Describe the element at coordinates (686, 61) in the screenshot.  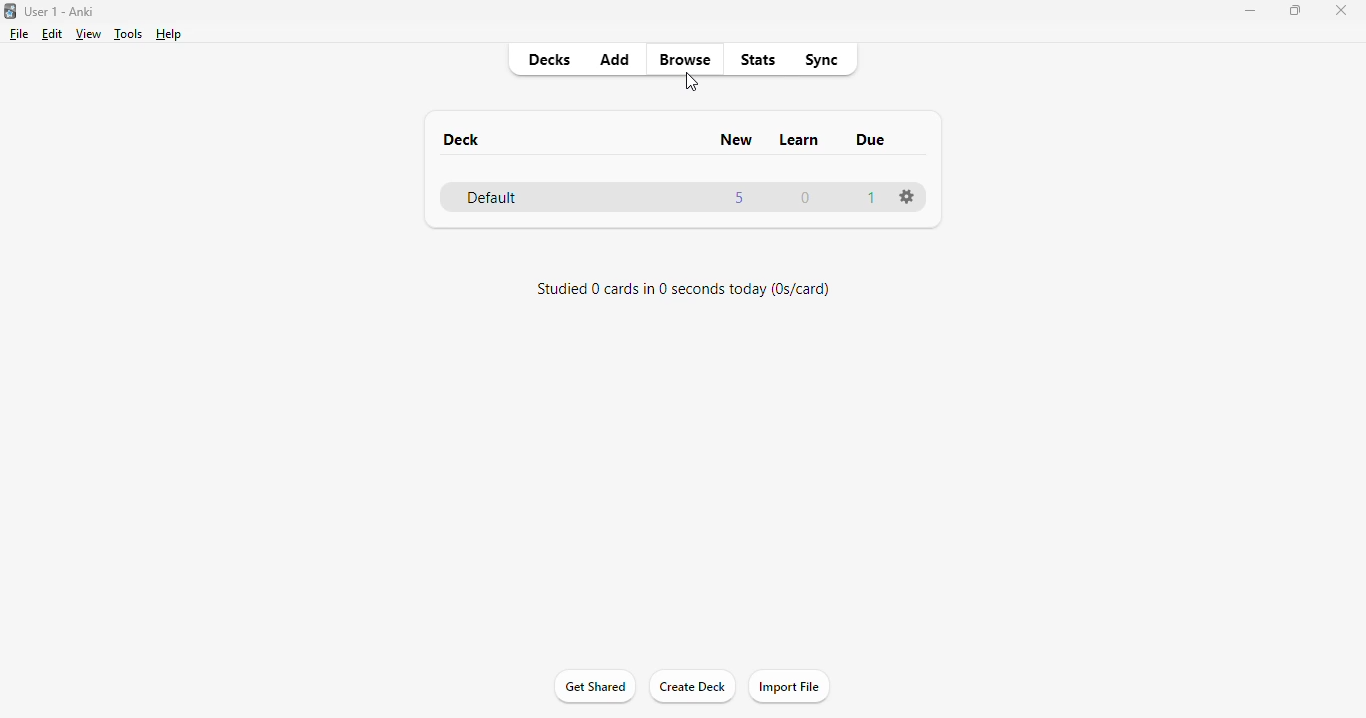
I see `browse` at that location.